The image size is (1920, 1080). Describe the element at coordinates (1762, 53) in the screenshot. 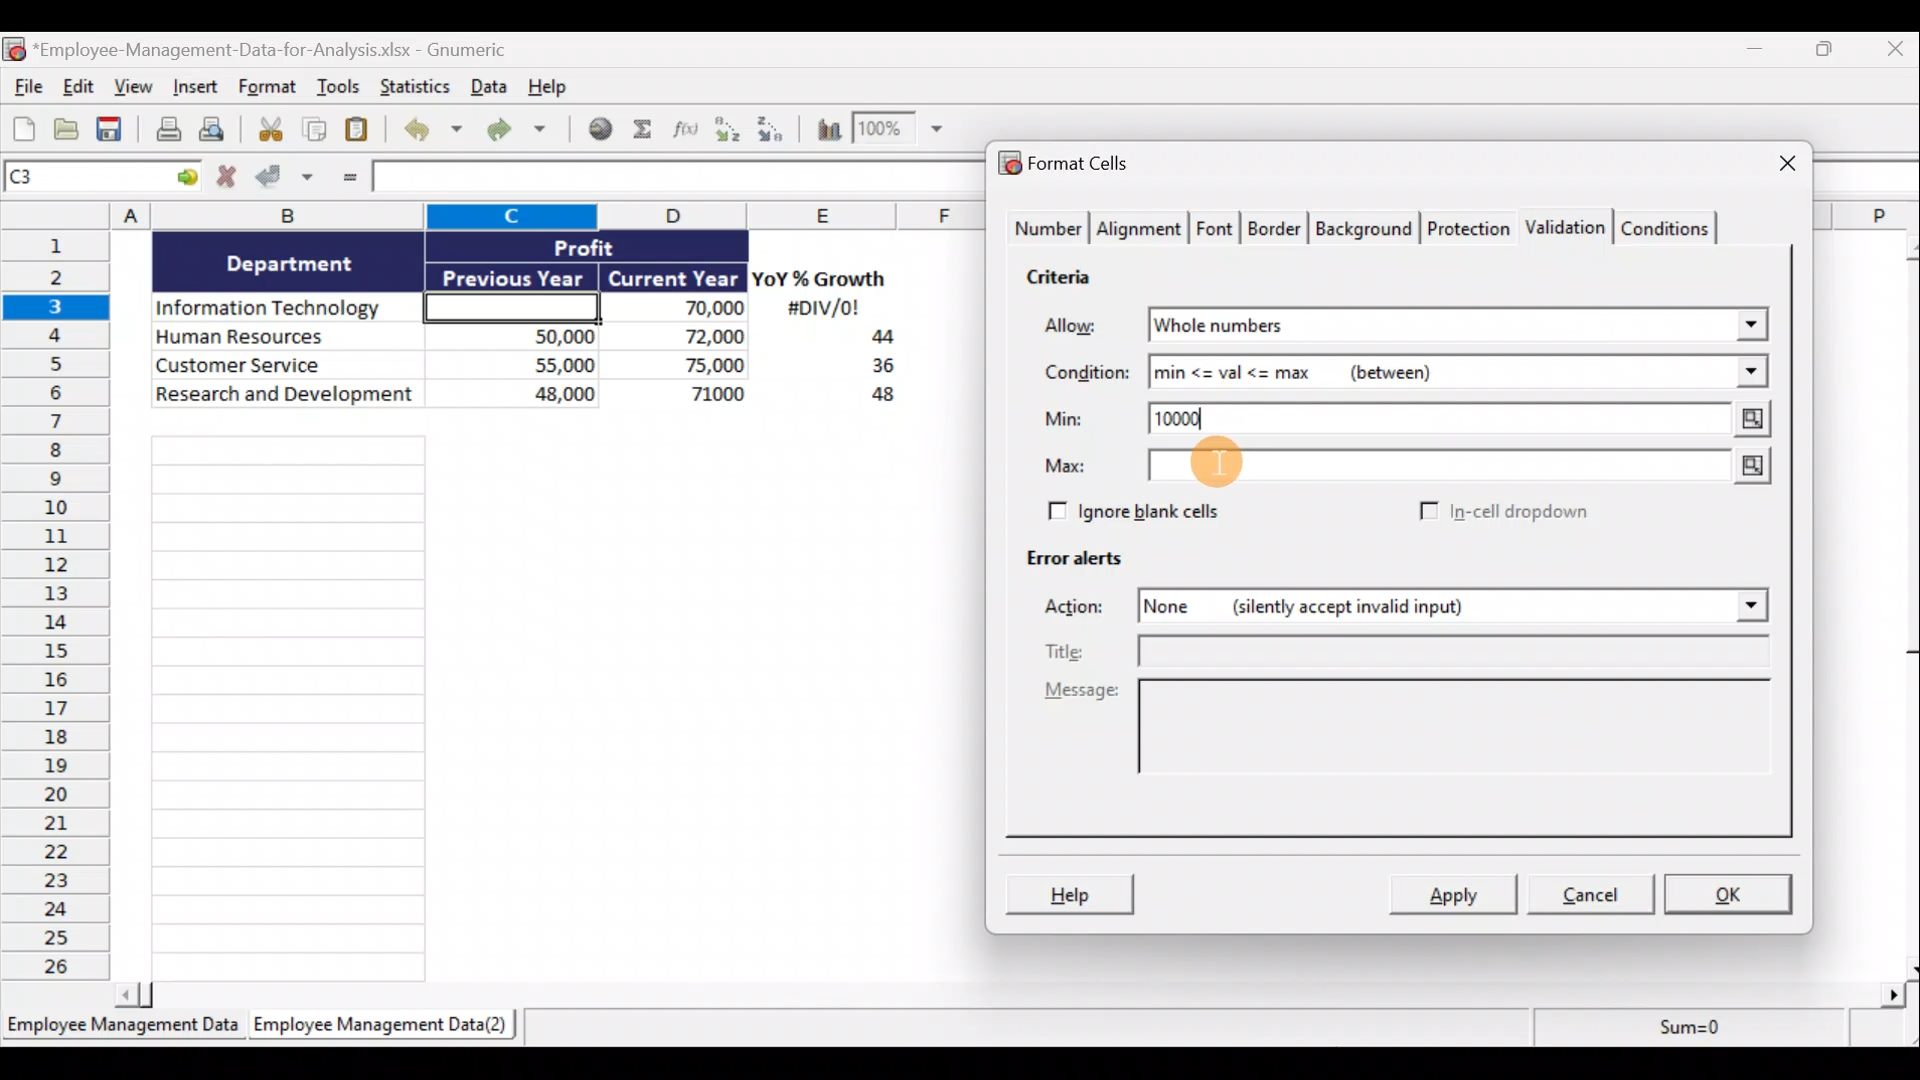

I see `Minimize` at that location.